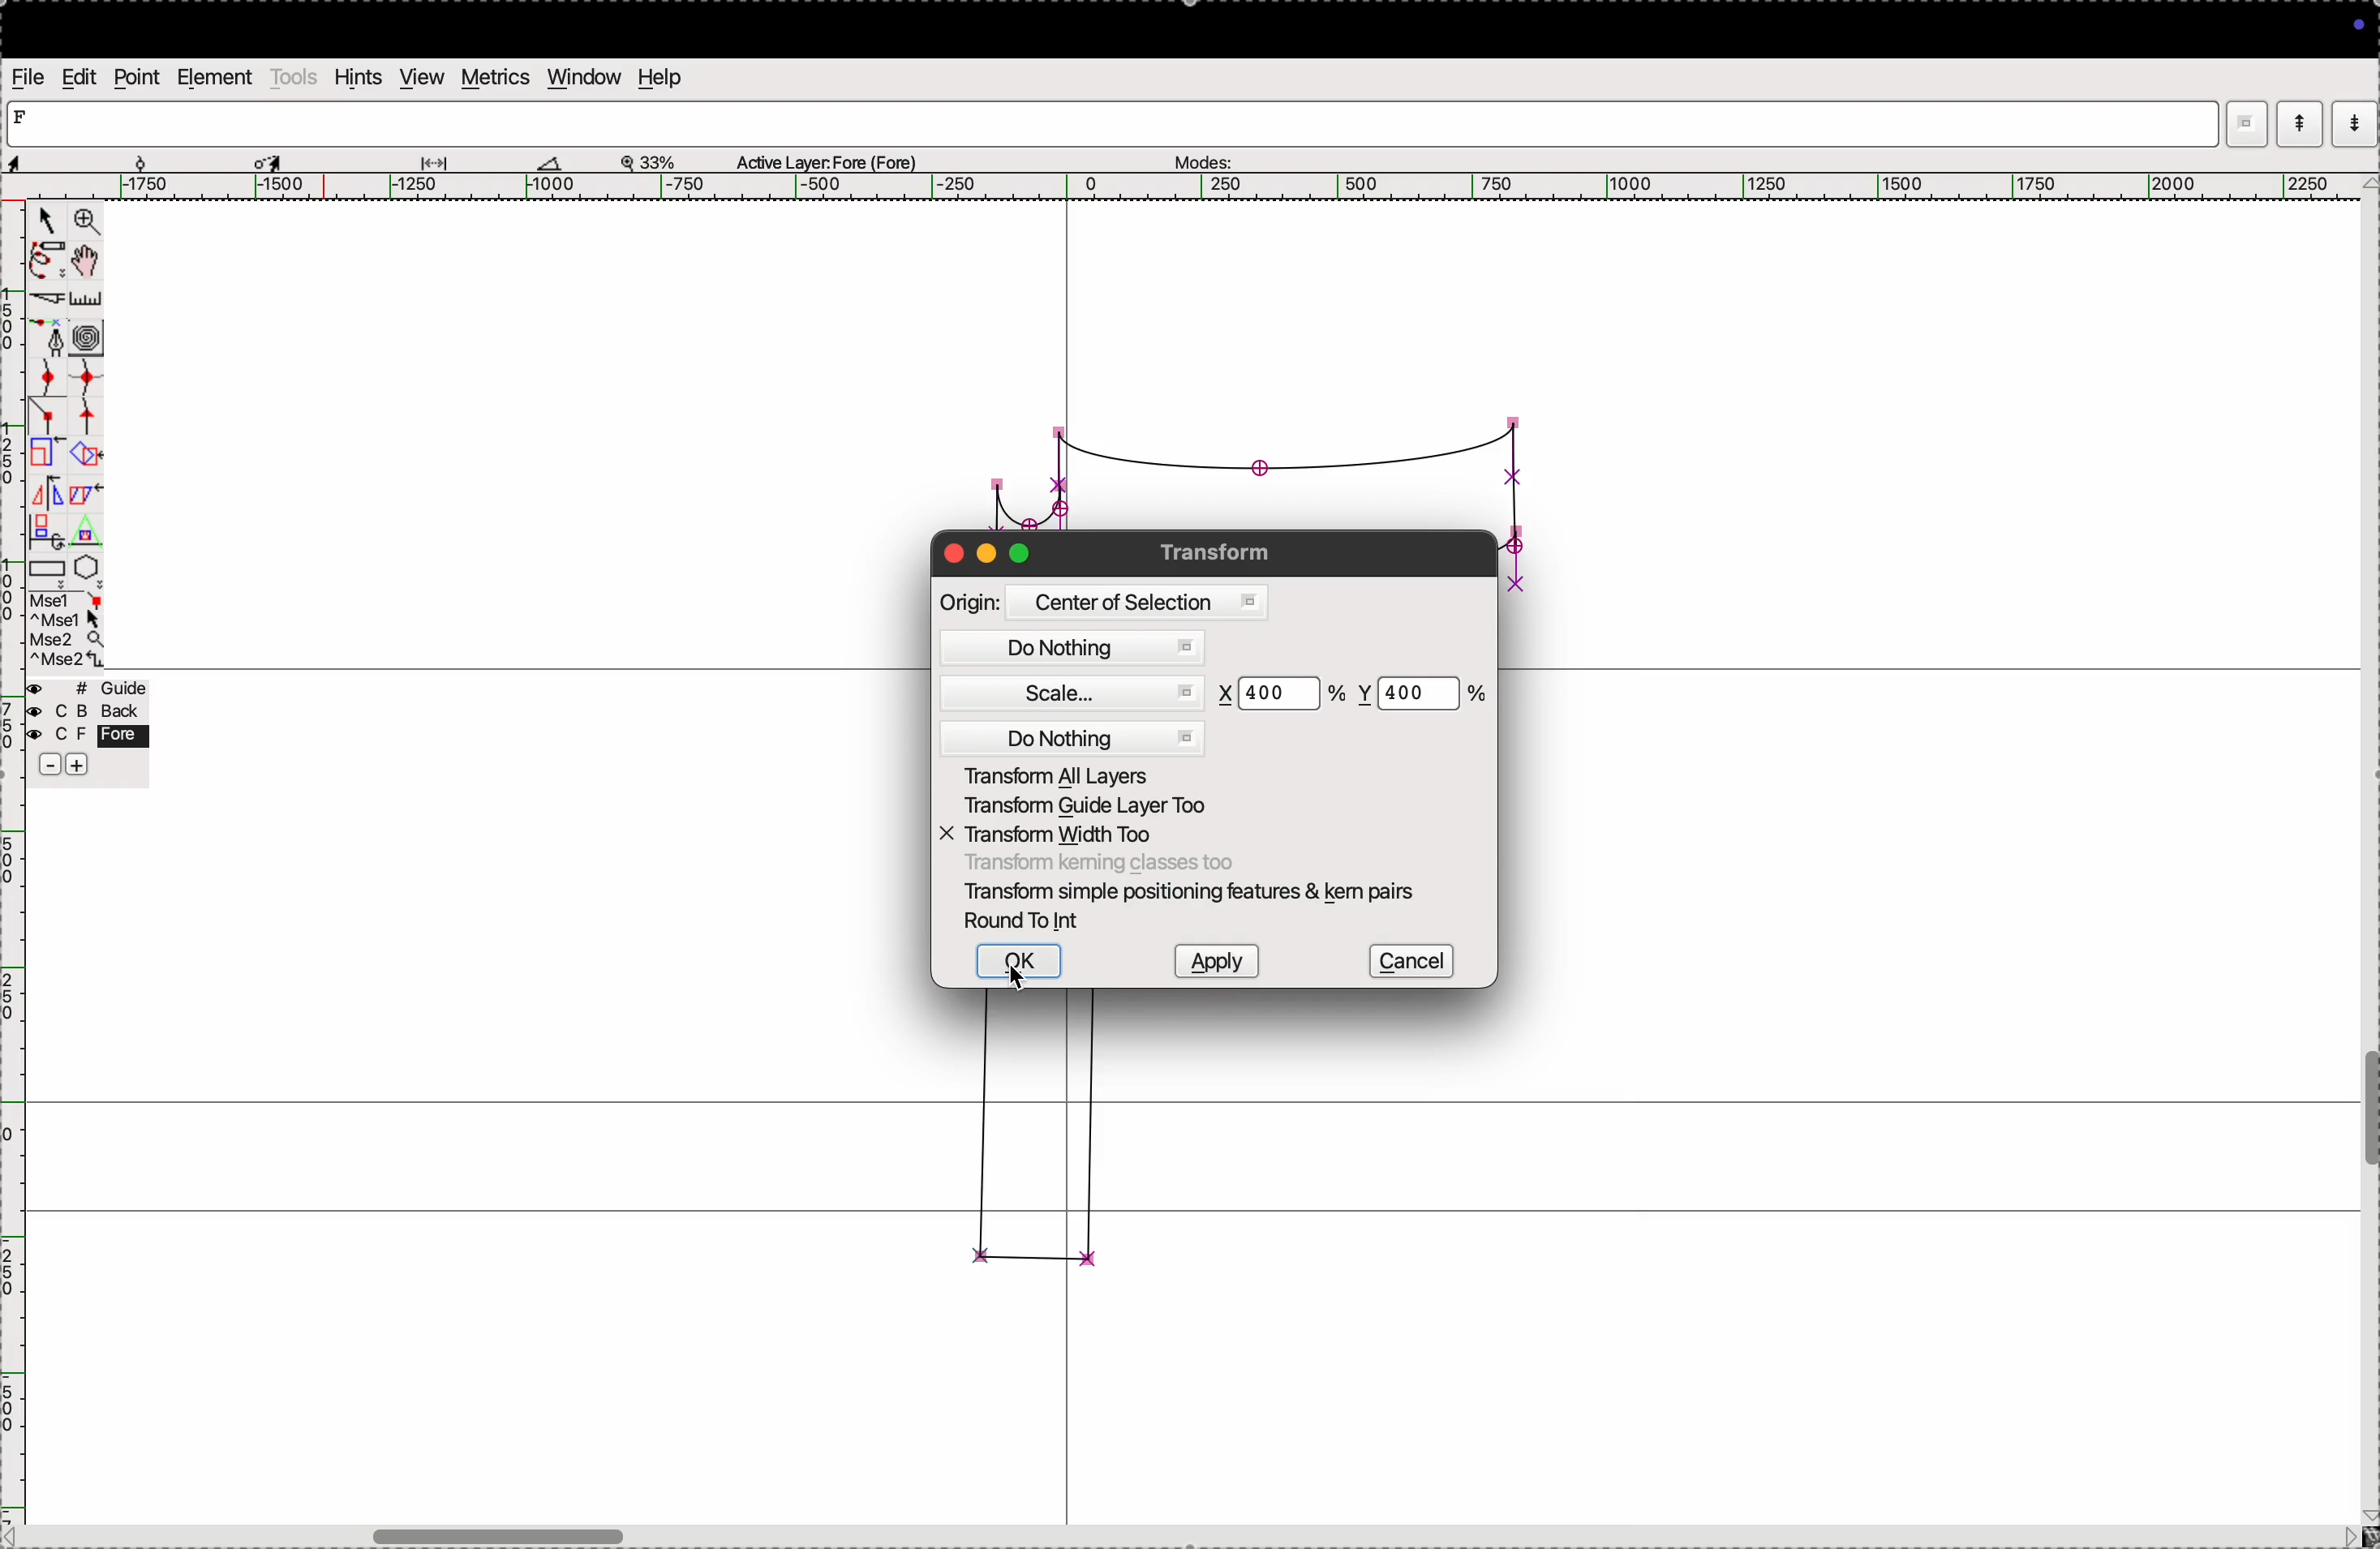 Image resolution: width=2380 pixels, height=1549 pixels. Describe the element at coordinates (88, 261) in the screenshot. I see `toggle` at that location.